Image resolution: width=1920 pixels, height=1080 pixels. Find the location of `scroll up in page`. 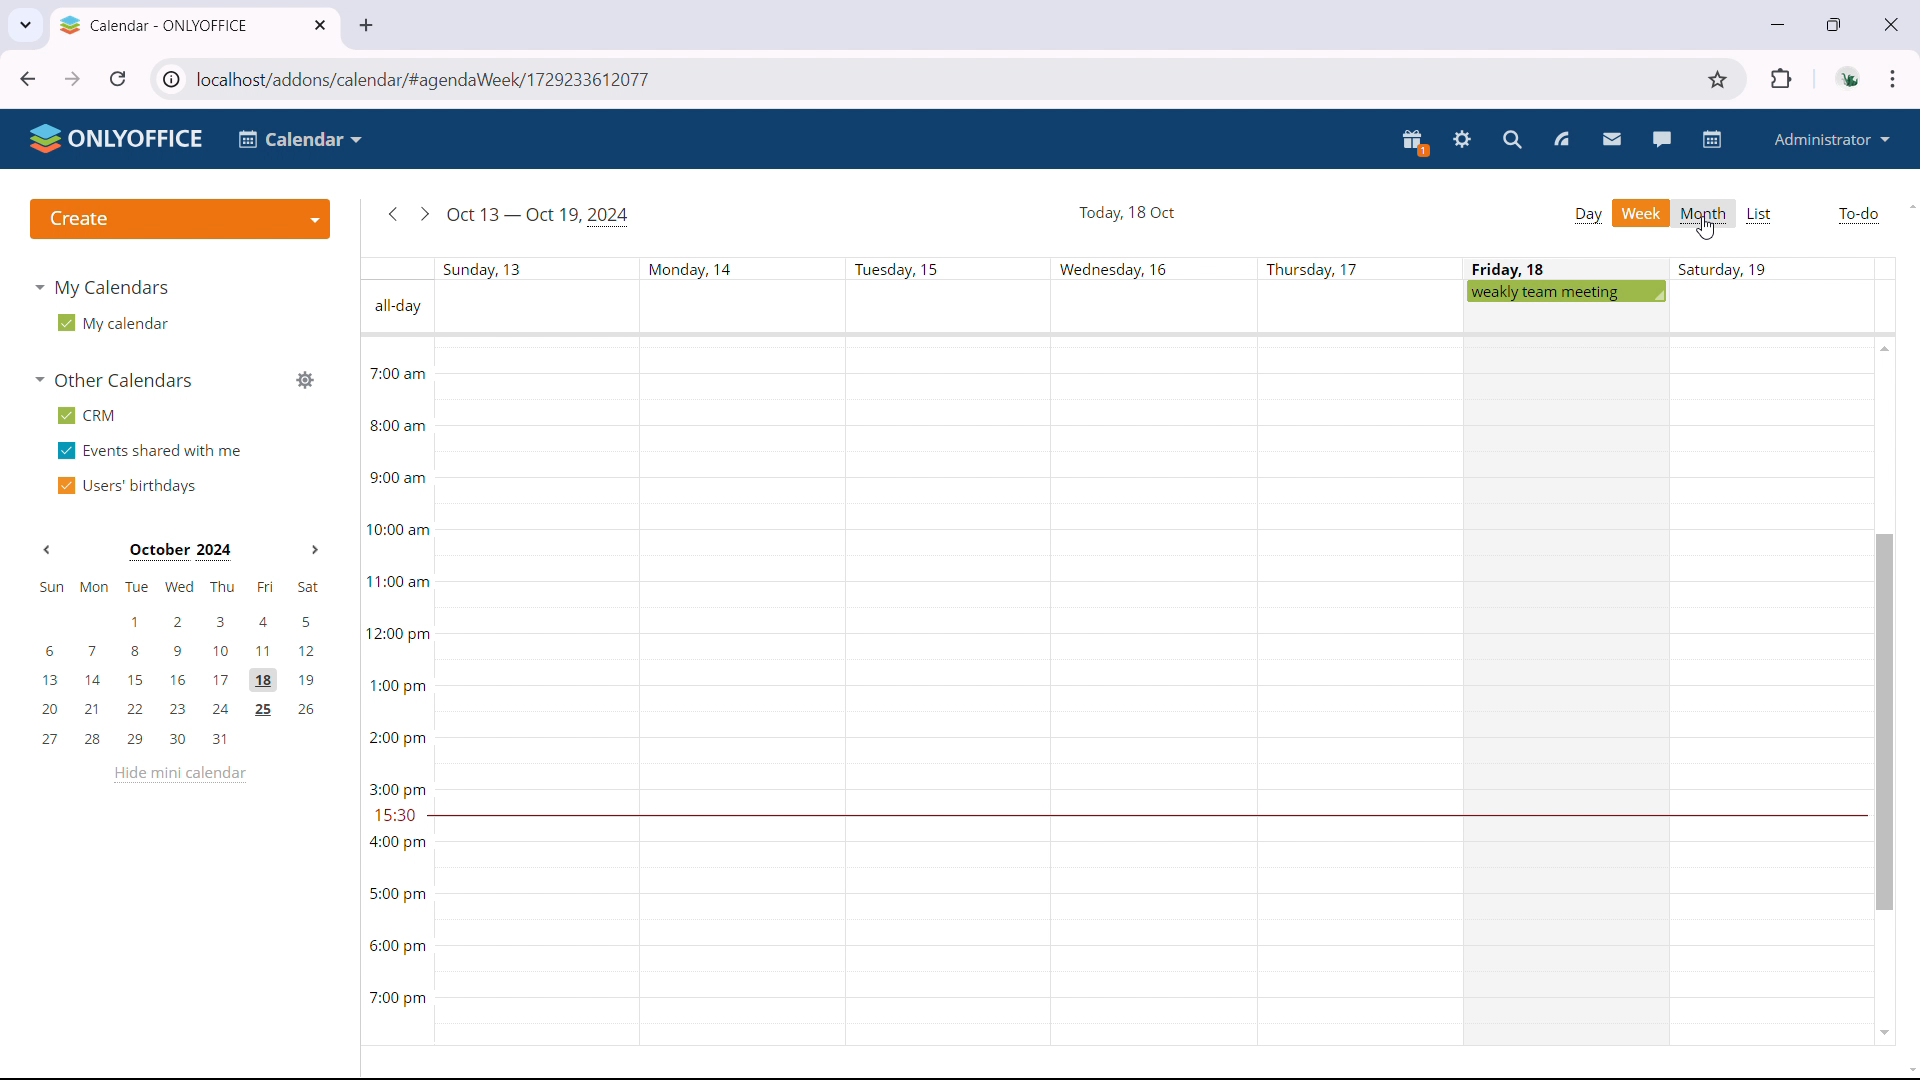

scroll up in page is located at coordinates (1908, 205).